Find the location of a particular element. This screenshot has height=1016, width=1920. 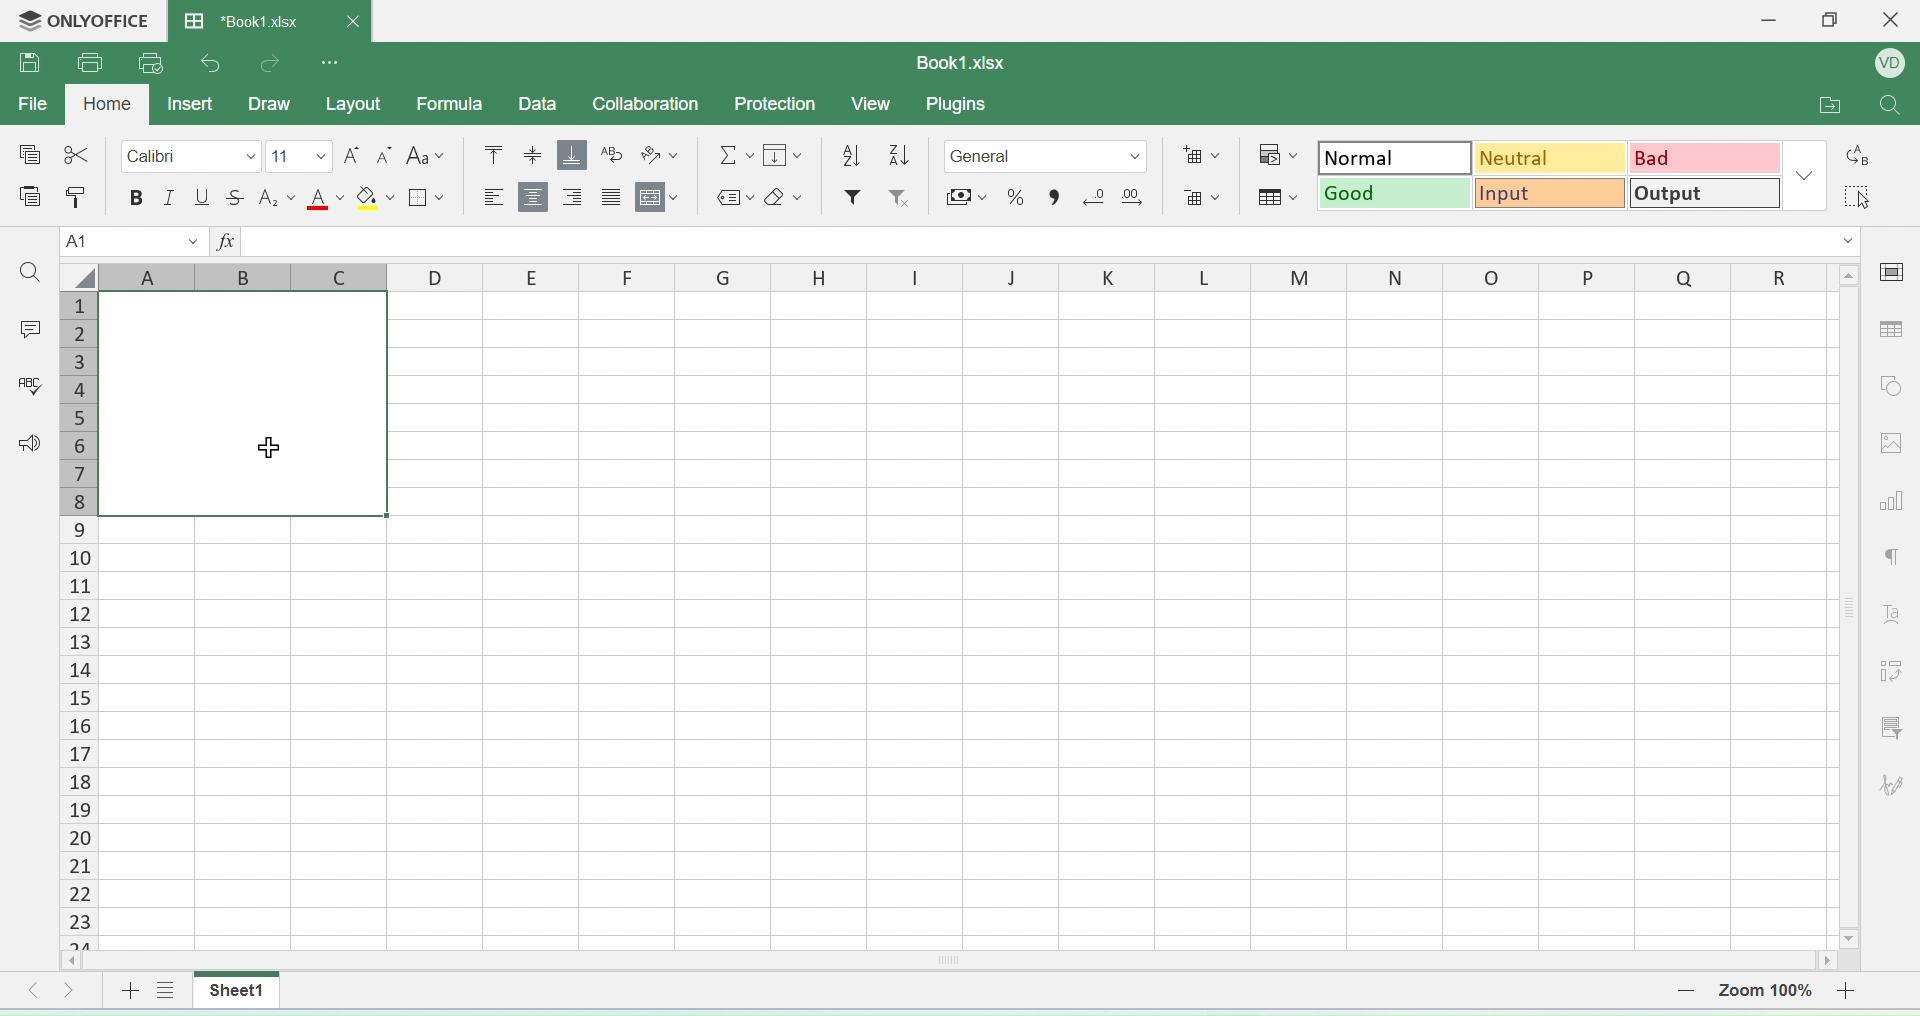

formula is located at coordinates (730, 156).